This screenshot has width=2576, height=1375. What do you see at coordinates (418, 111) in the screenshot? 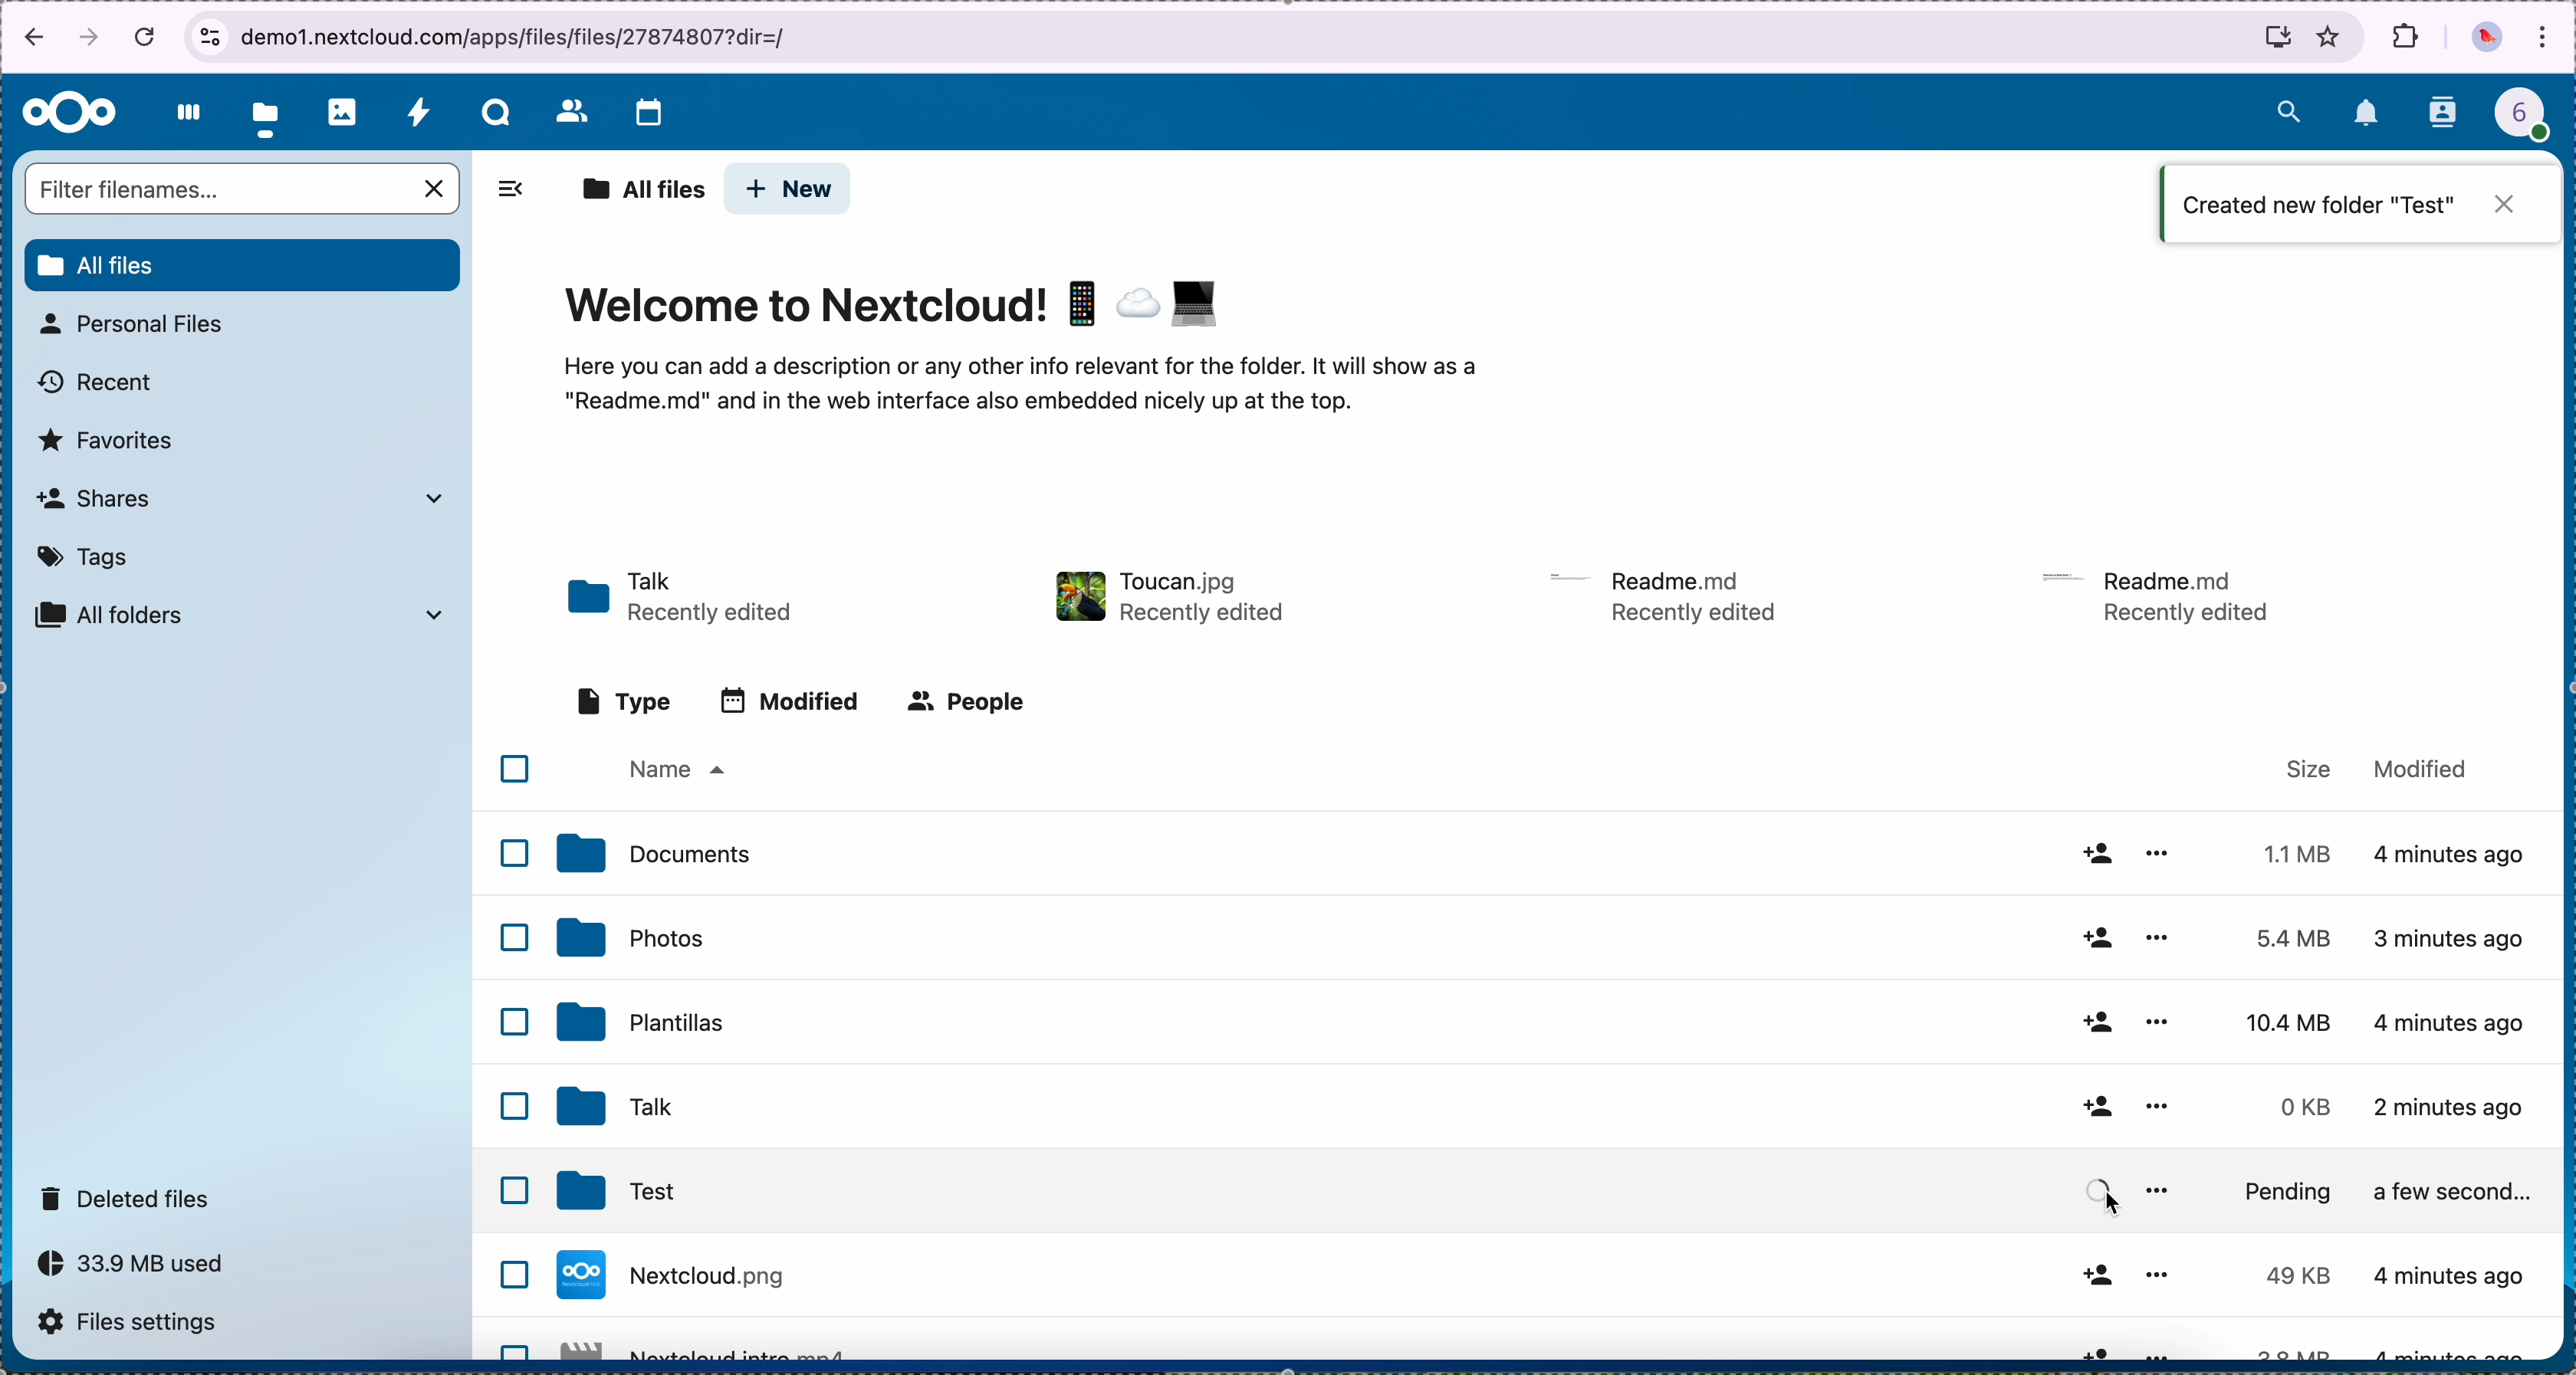
I see `activity` at bounding box center [418, 111].